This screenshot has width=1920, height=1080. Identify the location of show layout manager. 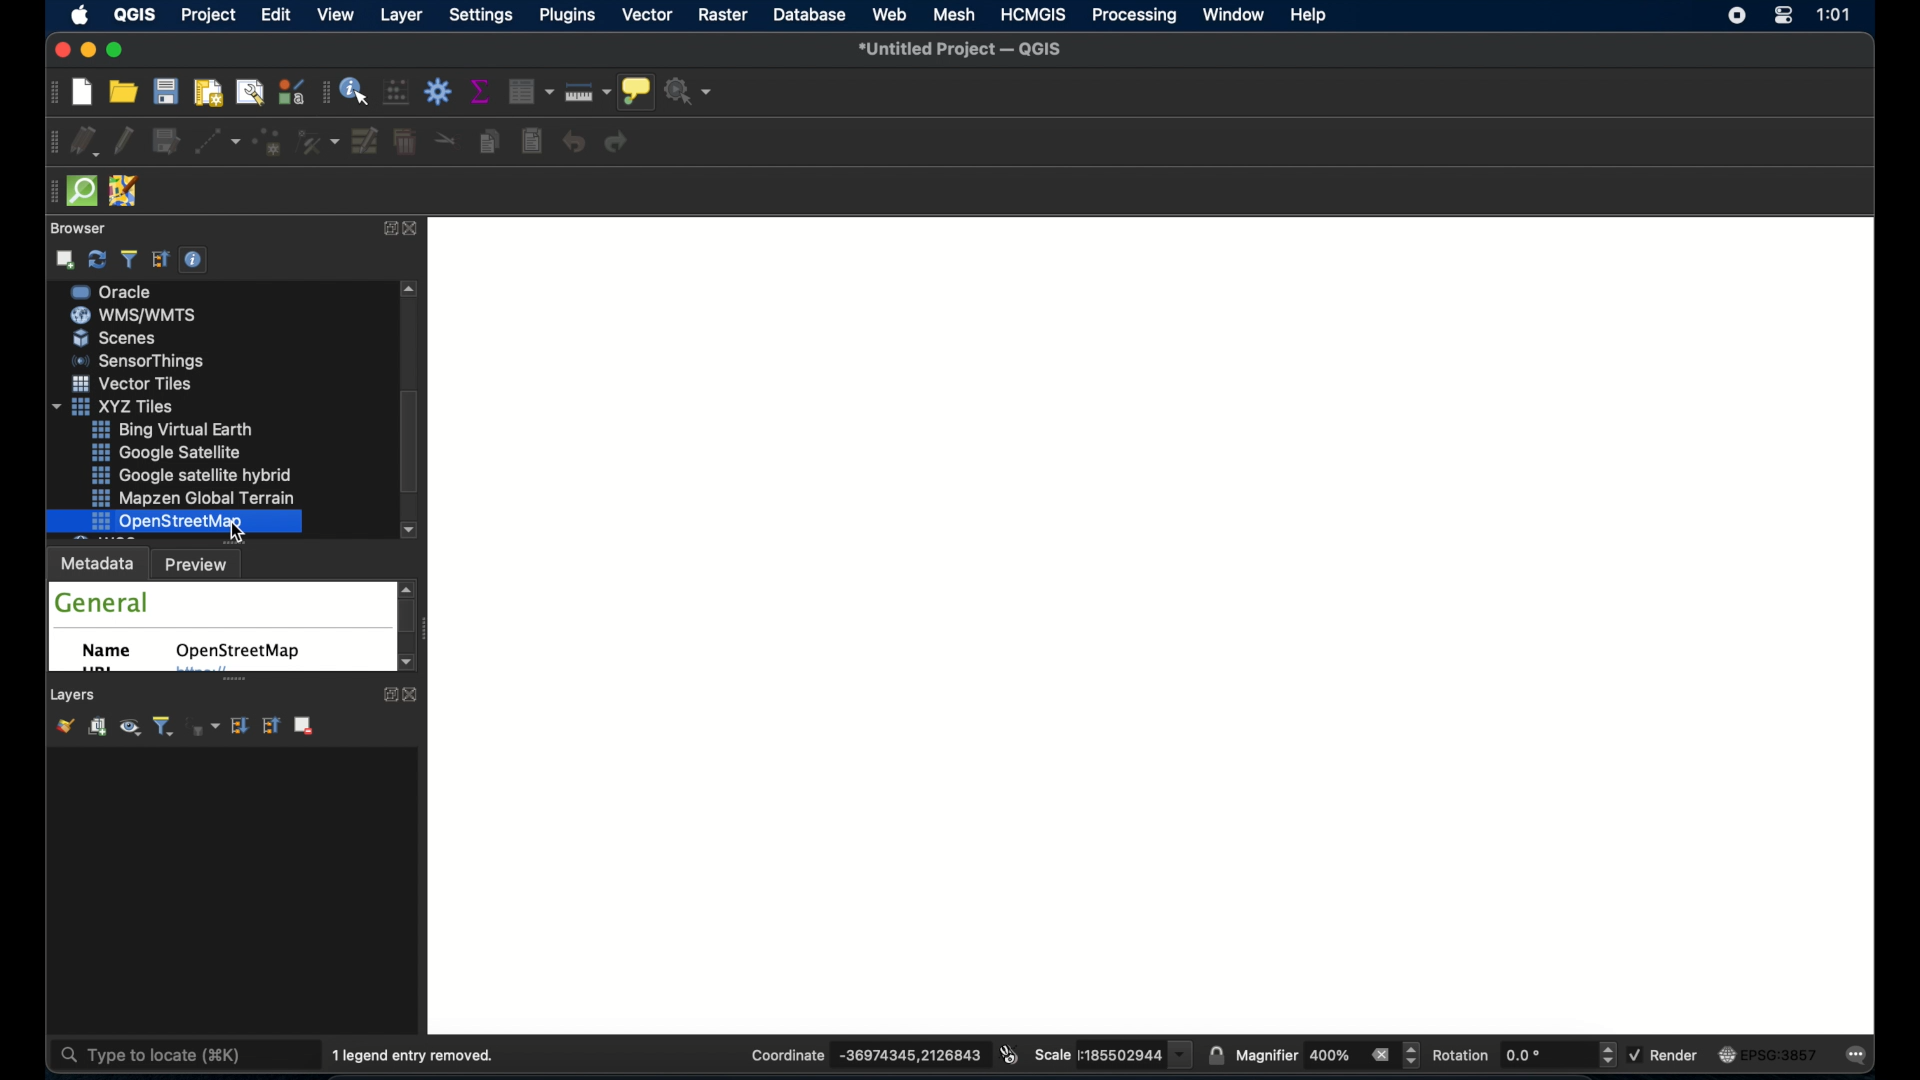
(247, 93).